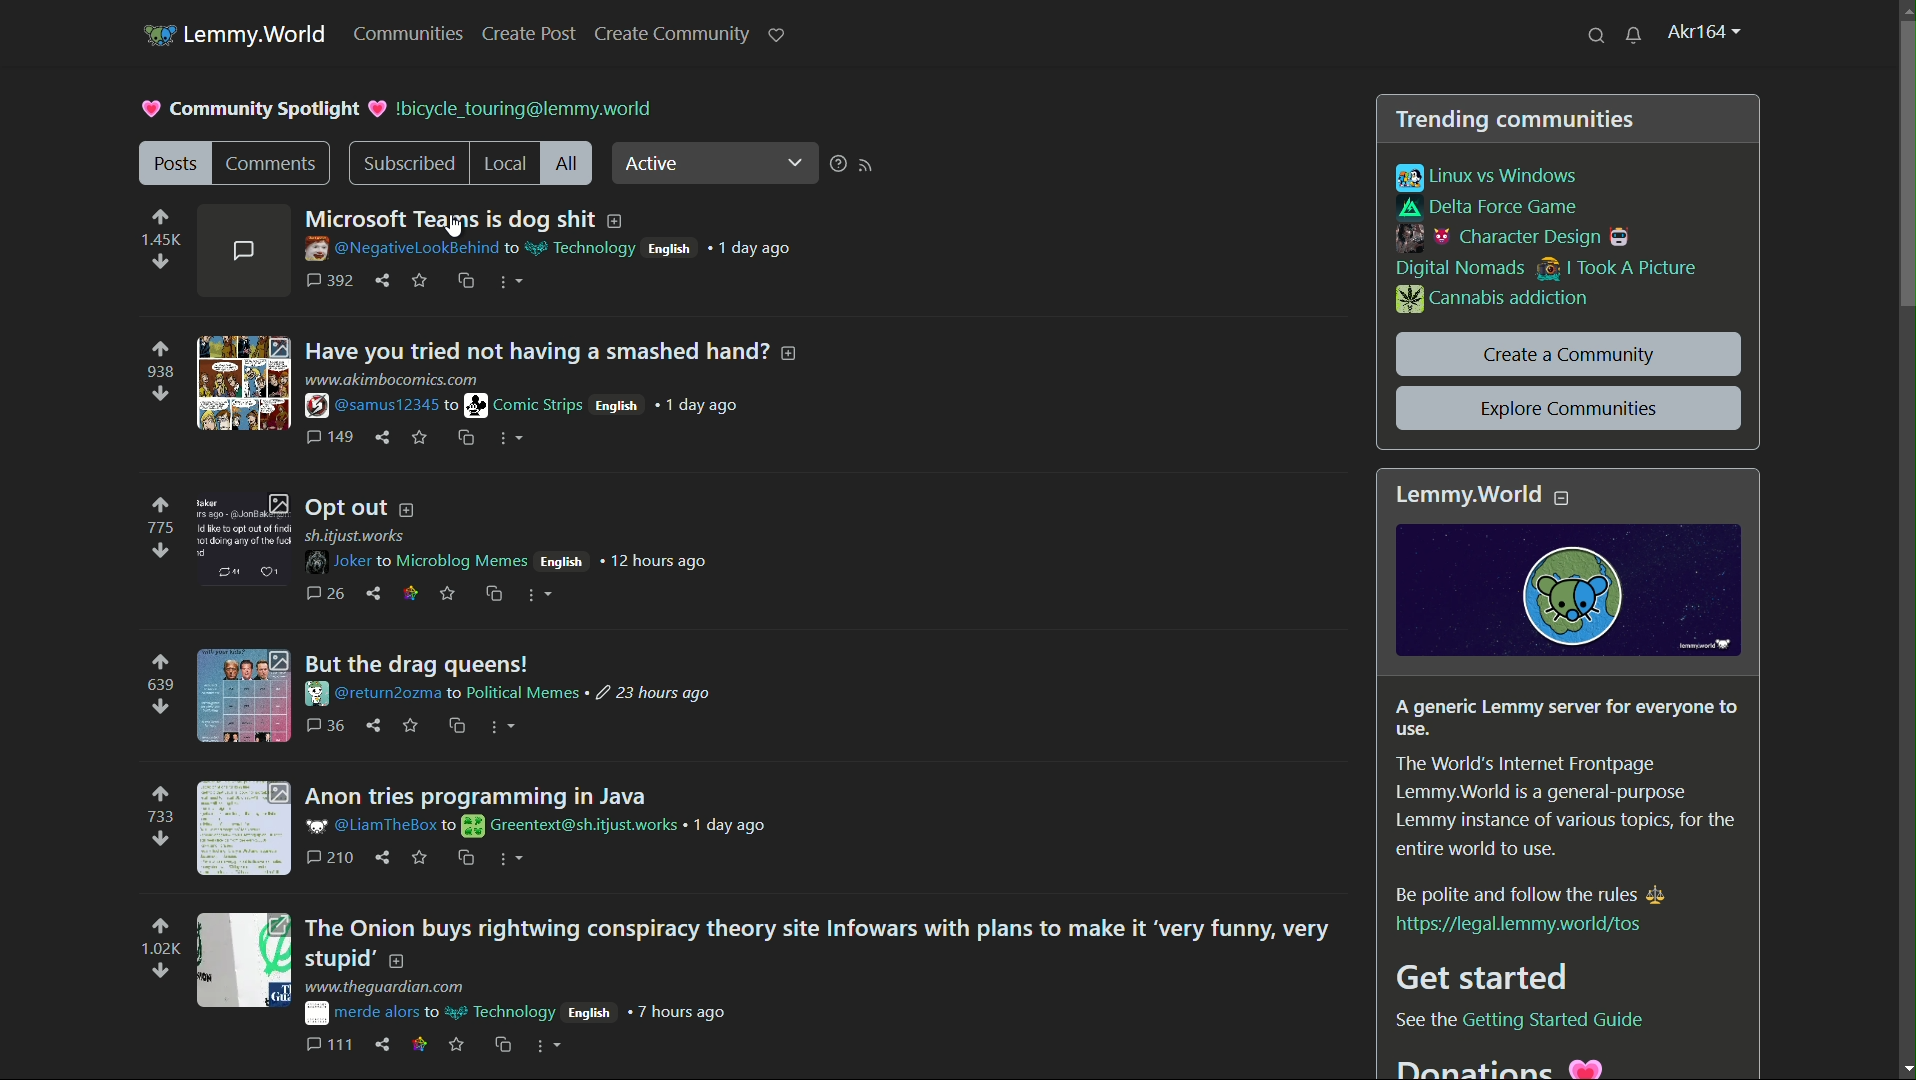 The image size is (1916, 1080). Describe the element at coordinates (777, 33) in the screenshot. I see `support lemmy.world` at that location.